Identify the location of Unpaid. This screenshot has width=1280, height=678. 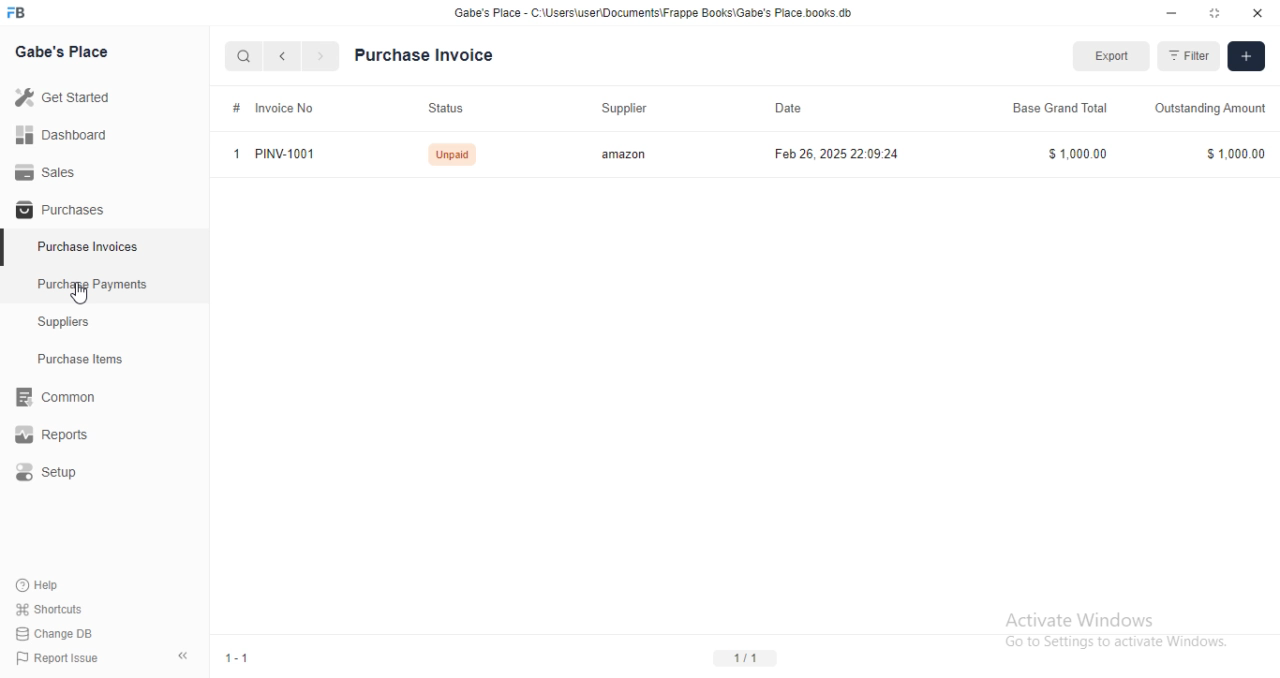
(452, 154).